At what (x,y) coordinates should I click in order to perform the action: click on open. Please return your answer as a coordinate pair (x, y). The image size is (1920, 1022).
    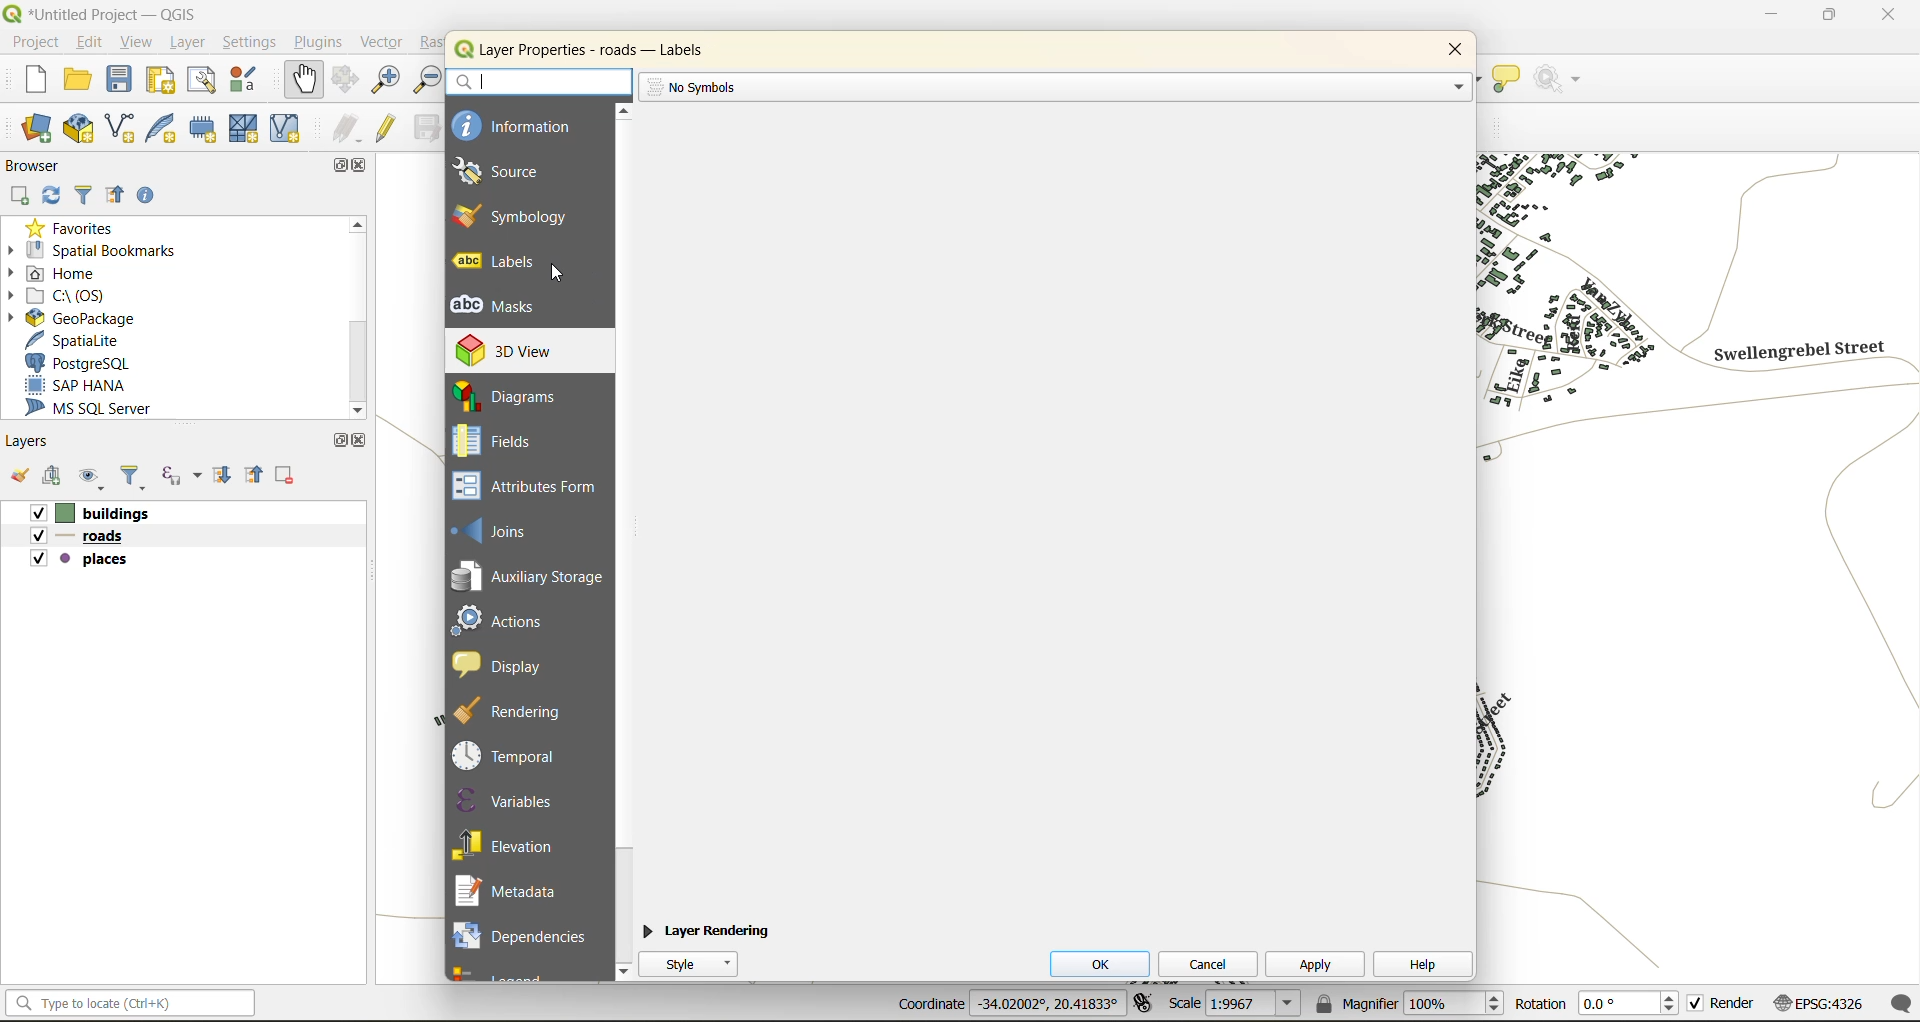
    Looking at the image, I should click on (81, 80).